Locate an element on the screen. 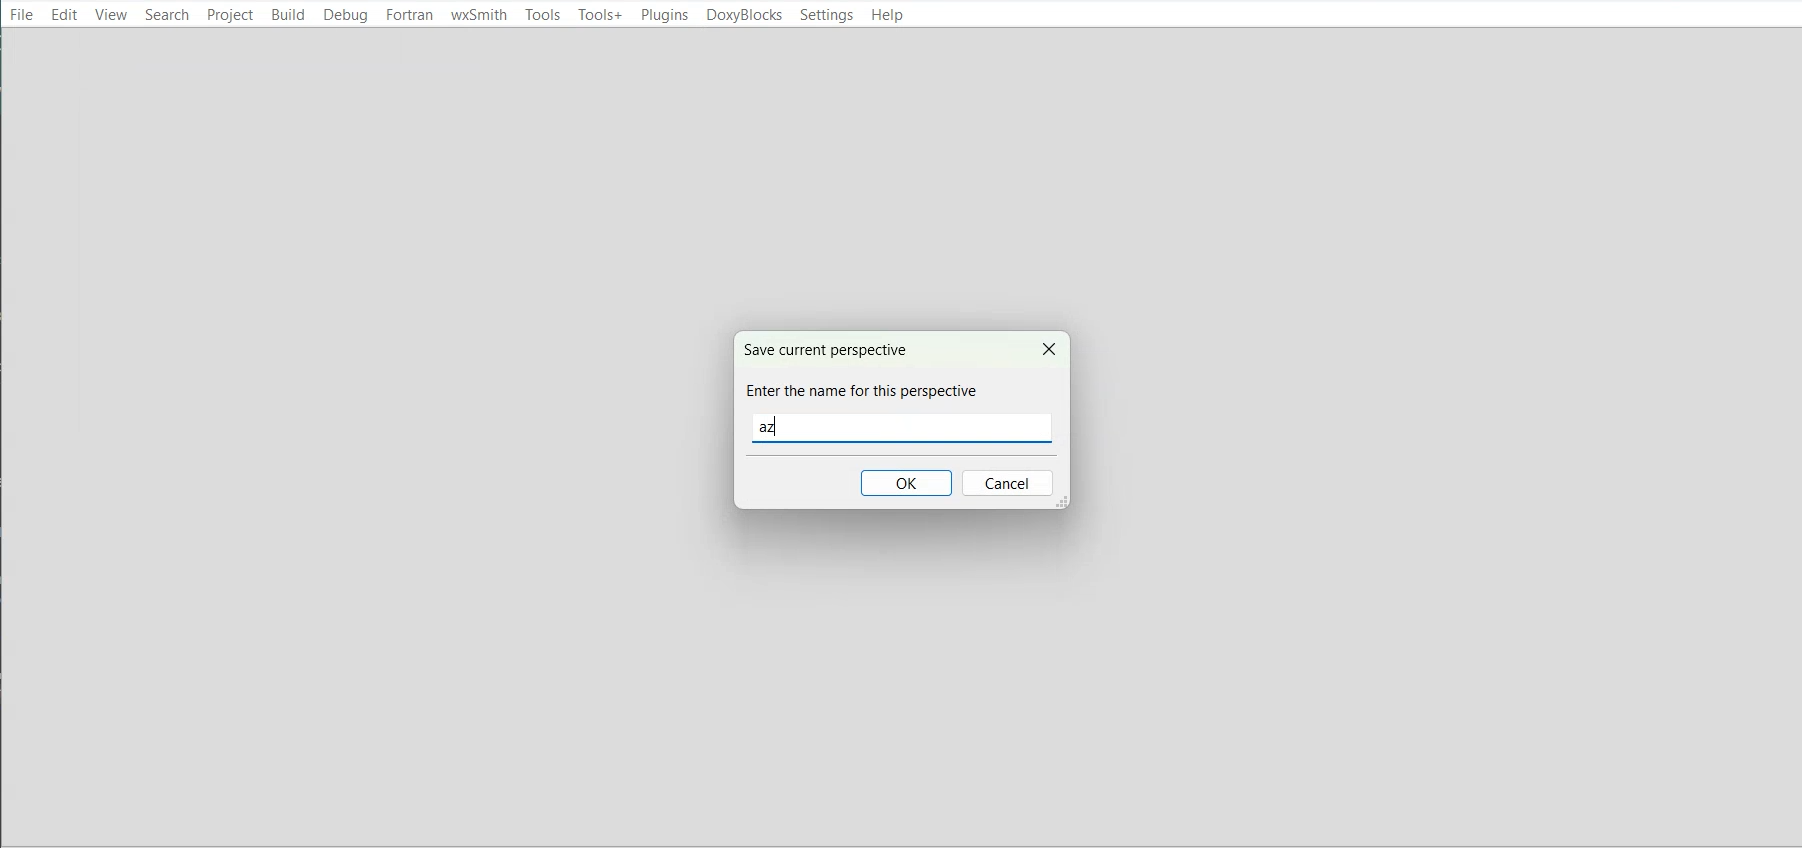 This screenshot has width=1802, height=848. Text is located at coordinates (776, 427).